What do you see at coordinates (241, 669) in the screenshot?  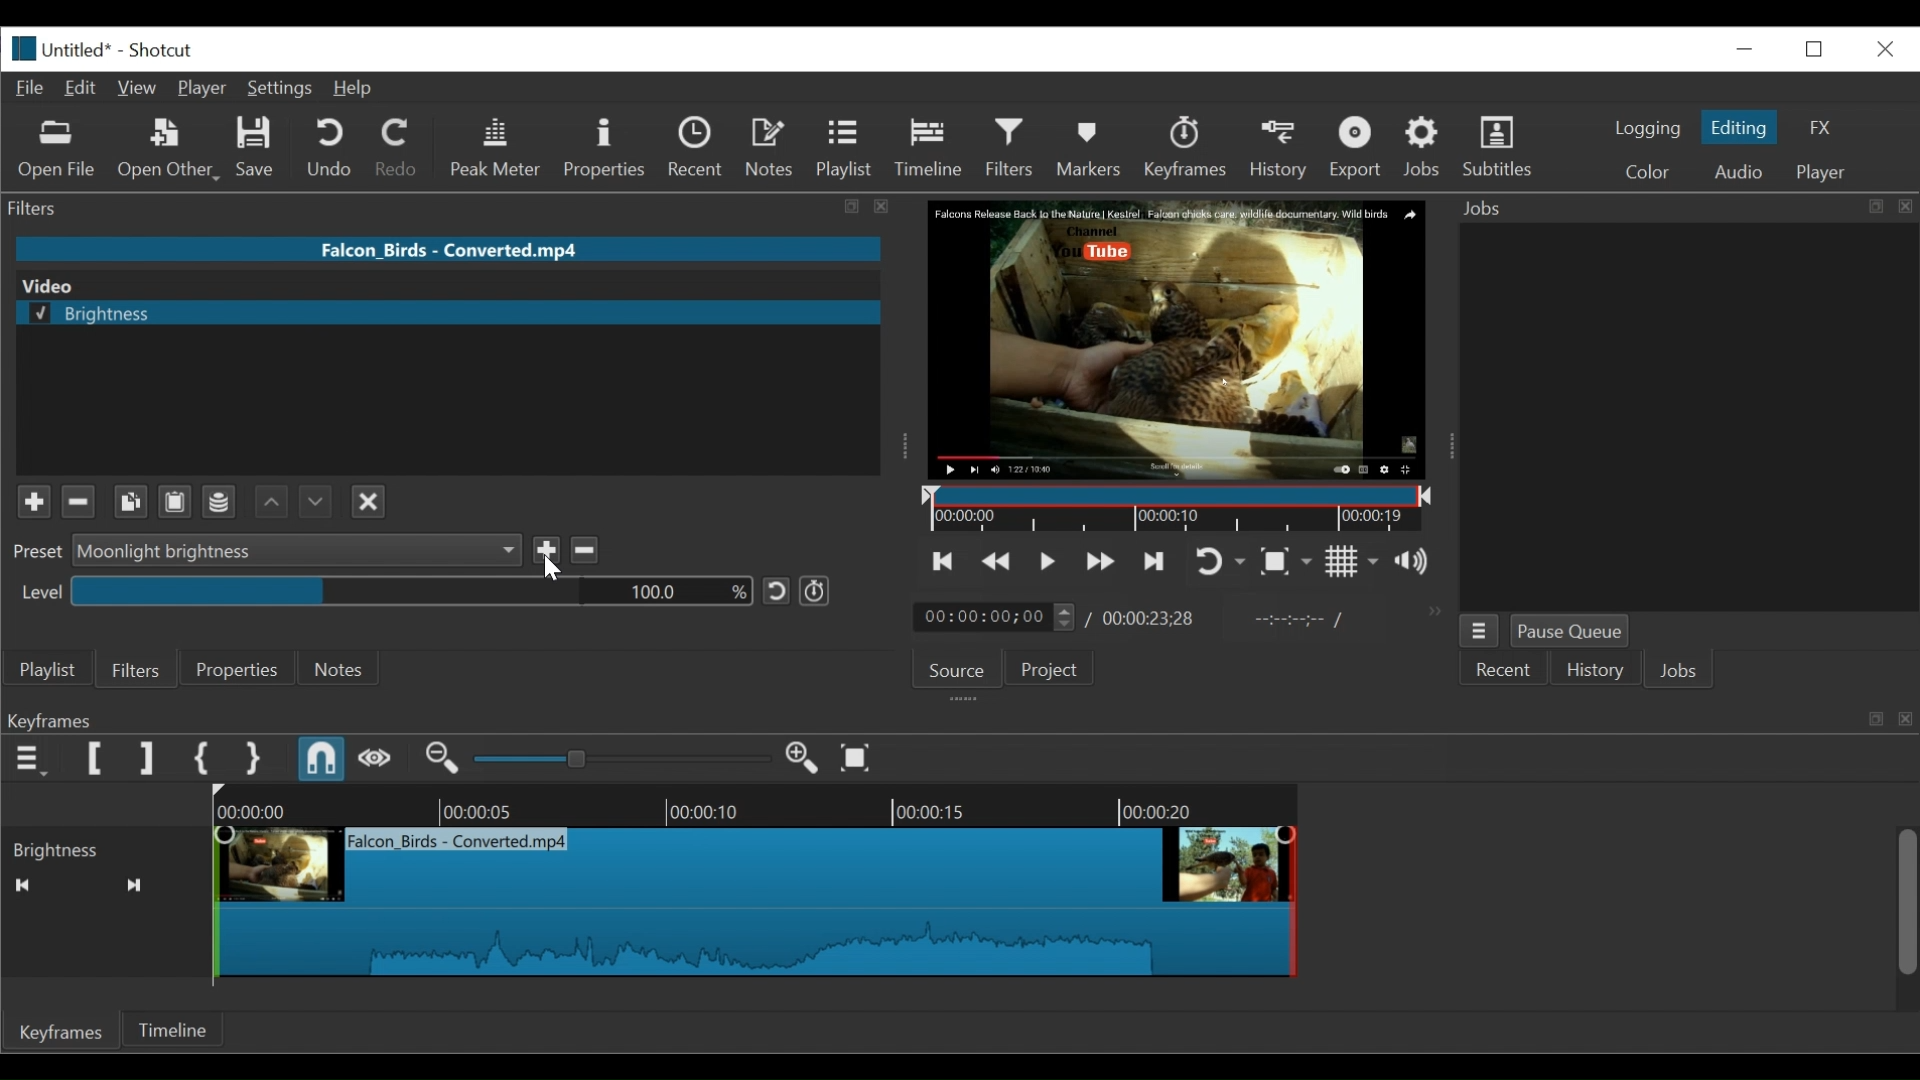 I see `Properties` at bounding box center [241, 669].